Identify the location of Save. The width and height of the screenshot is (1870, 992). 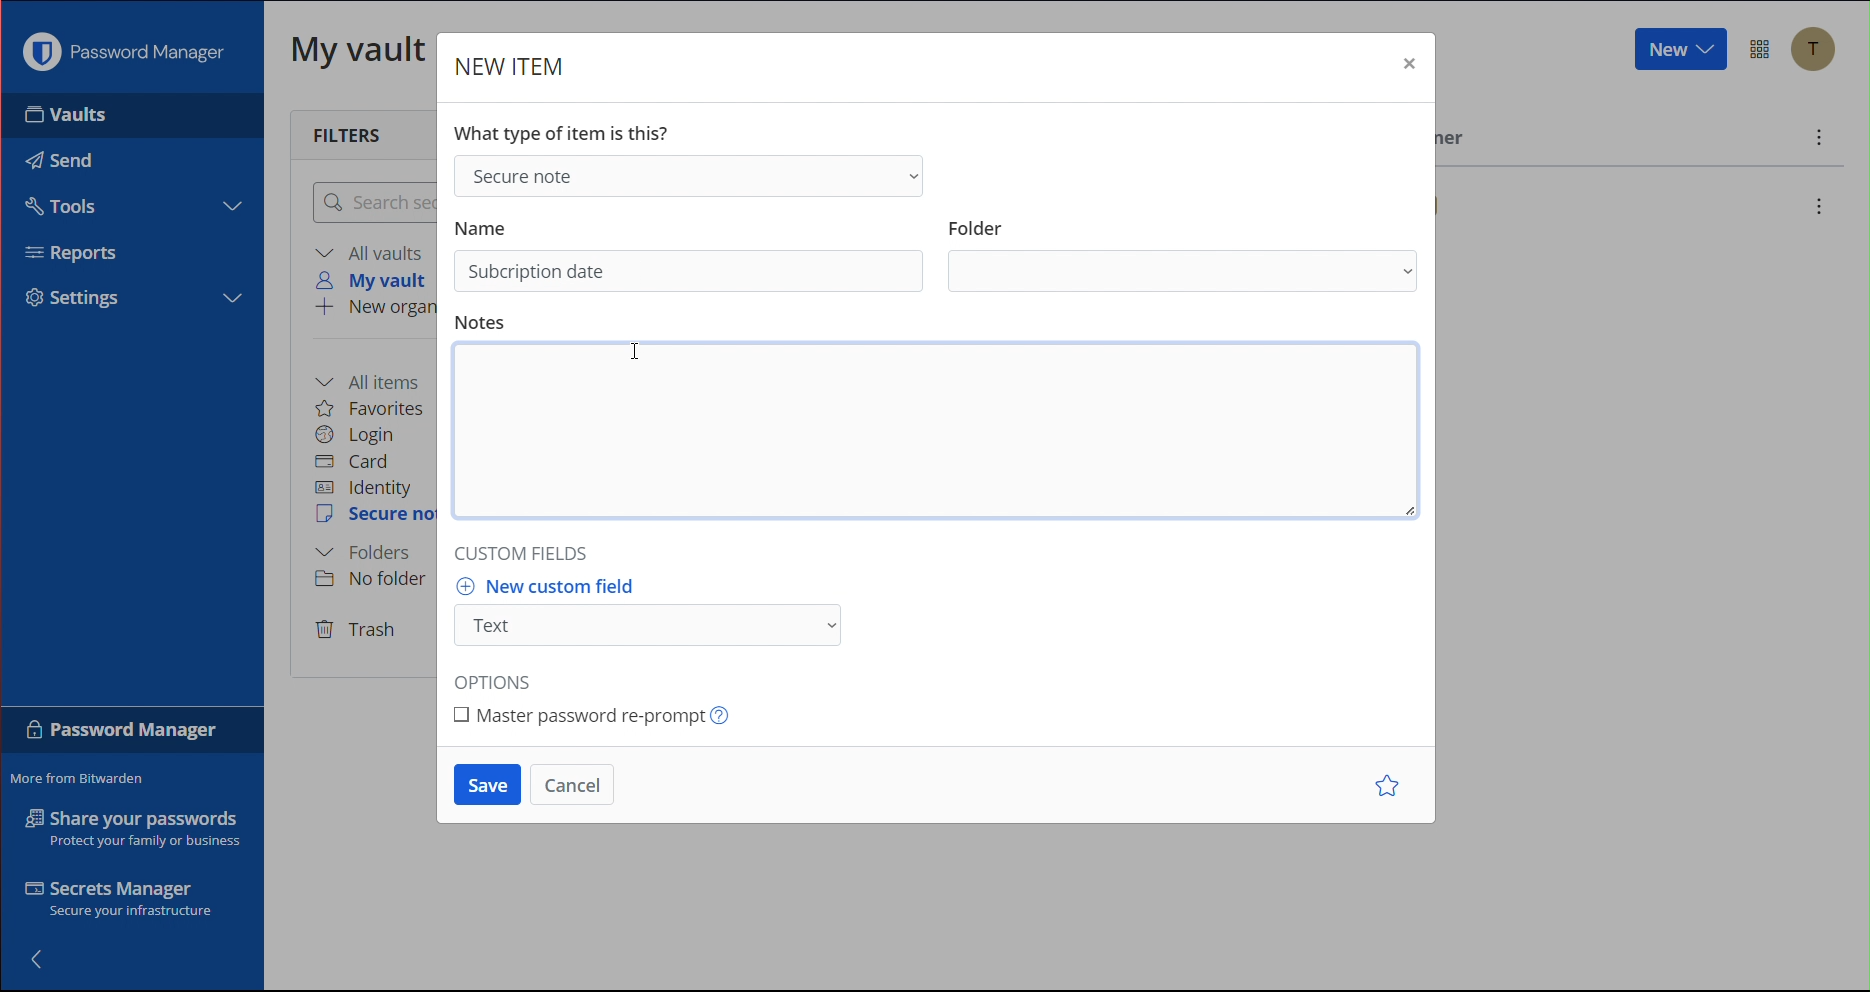
(487, 785).